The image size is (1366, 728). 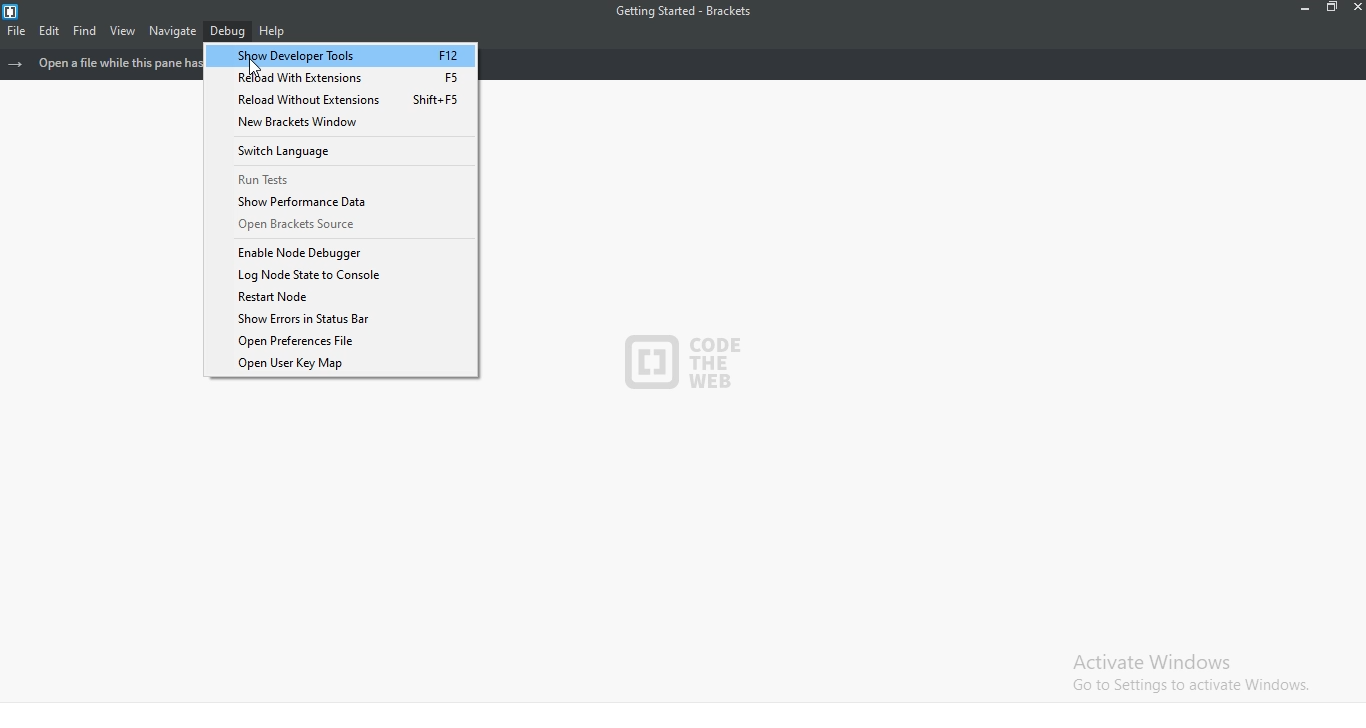 I want to click on Switch Language, so click(x=337, y=151).